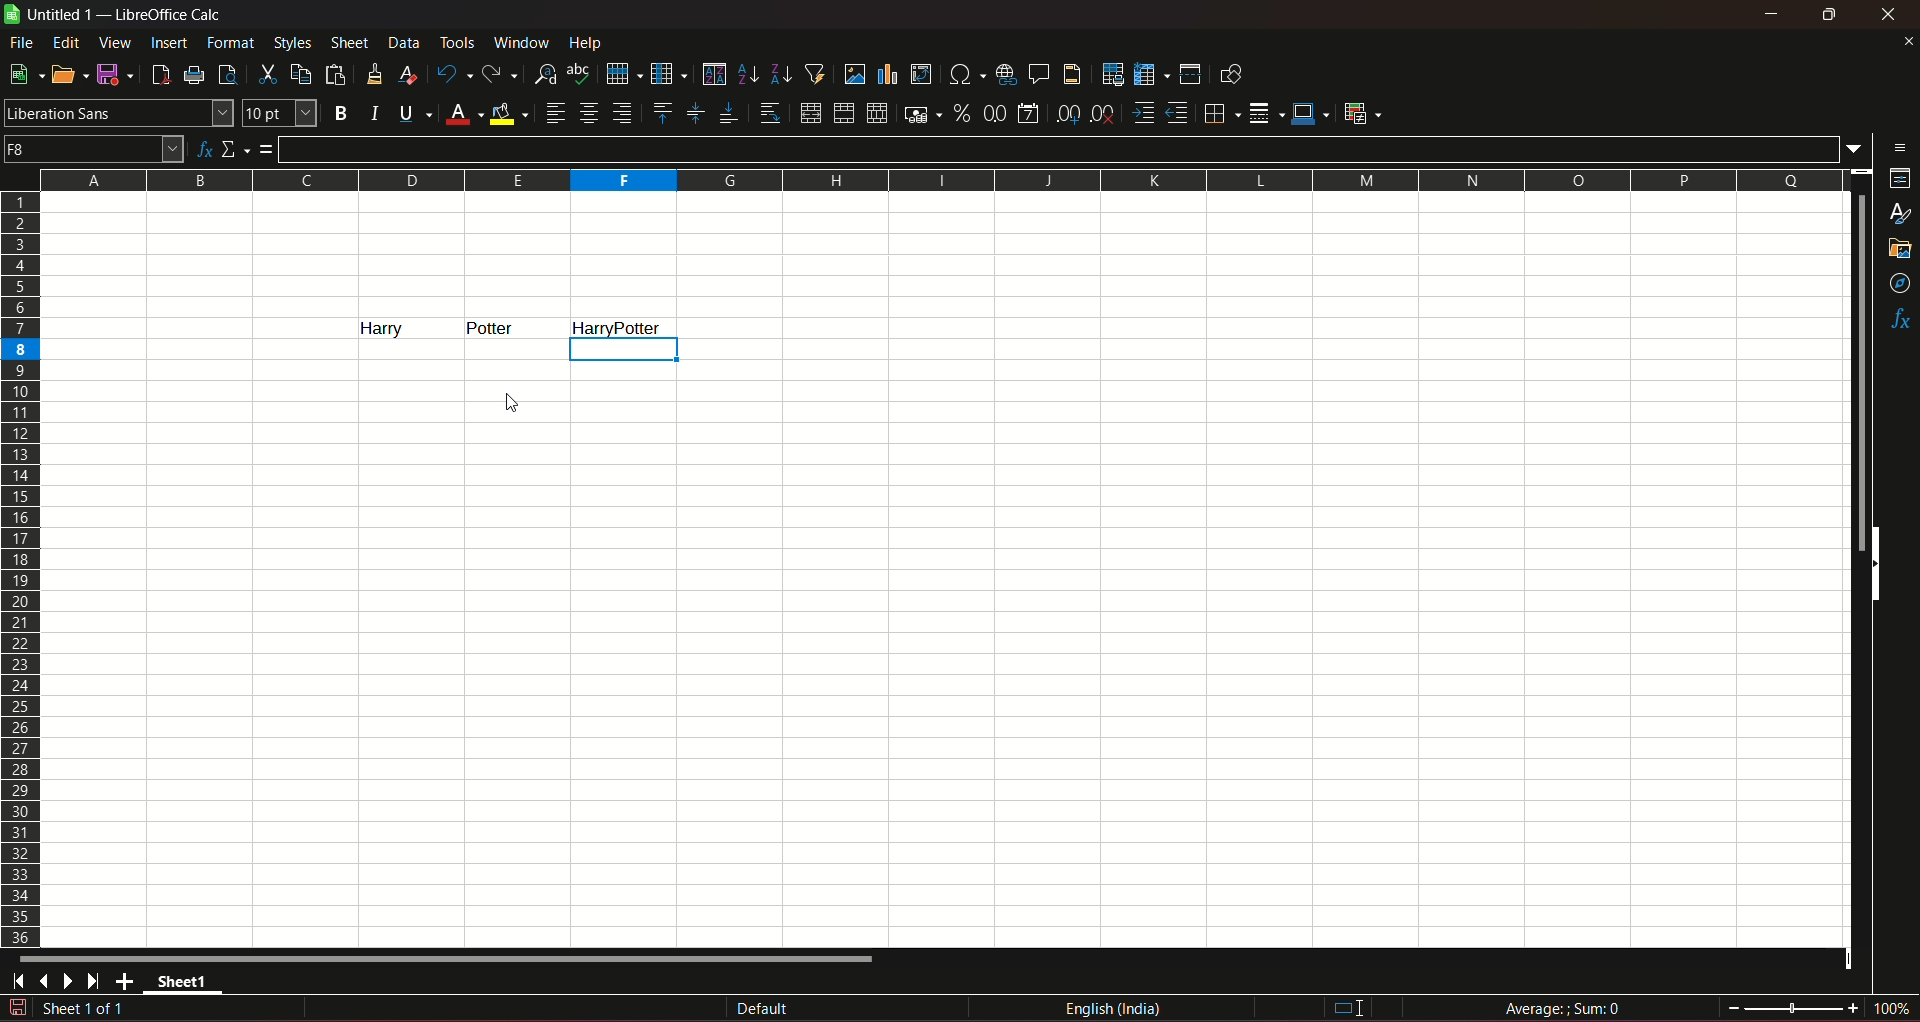  What do you see at coordinates (544, 72) in the screenshot?
I see `find and replace` at bounding box center [544, 72].